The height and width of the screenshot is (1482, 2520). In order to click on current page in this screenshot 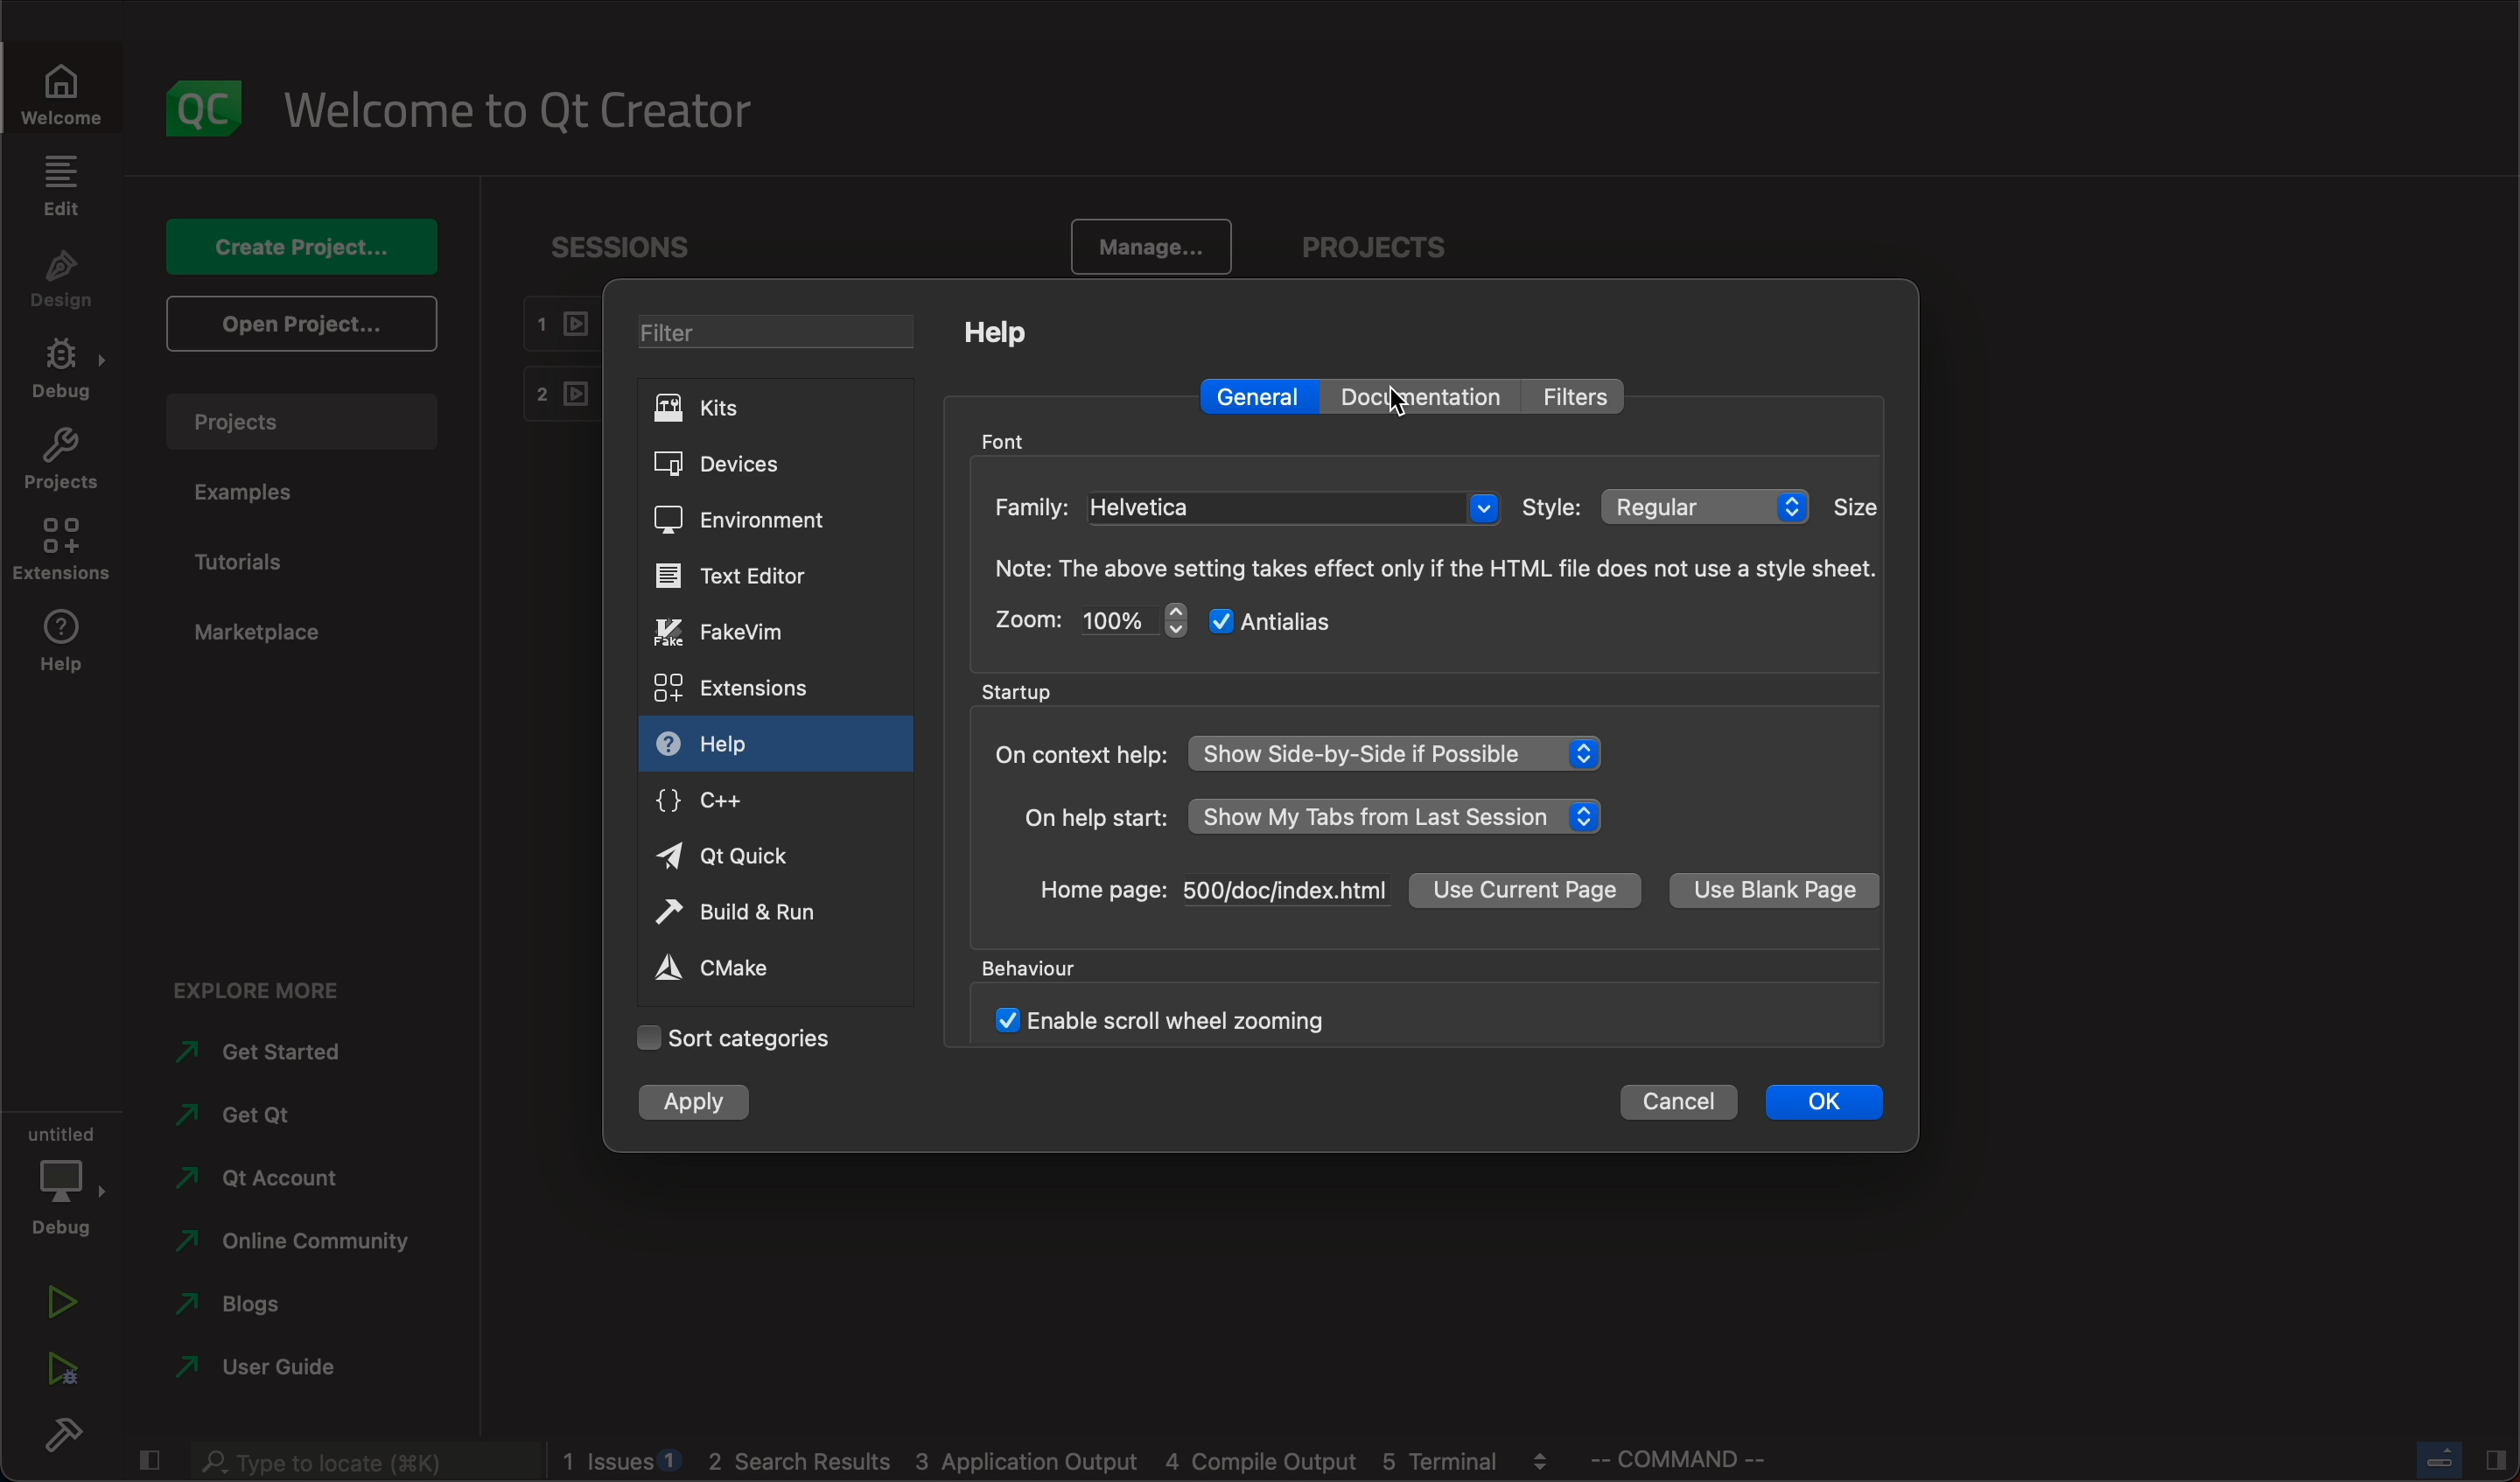, I will do `click(1533, 889)`.